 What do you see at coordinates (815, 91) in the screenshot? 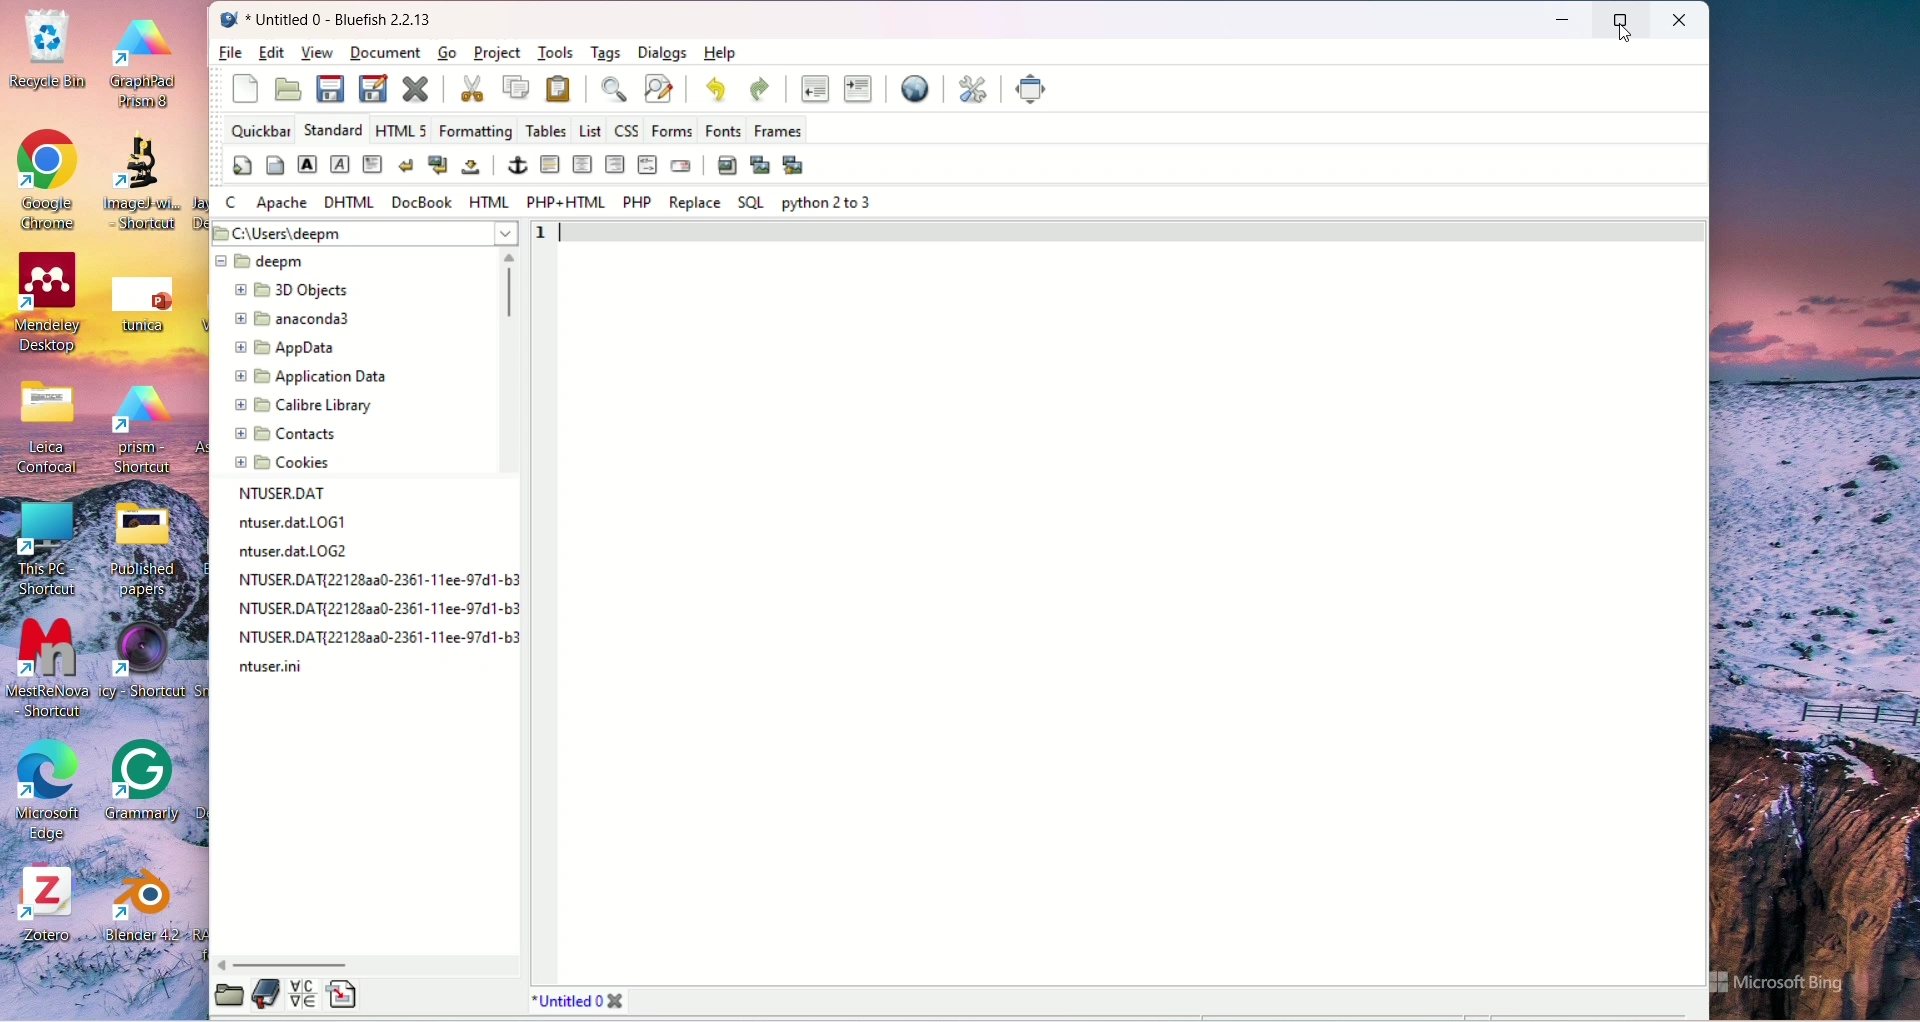
I see `unindent` at bounding box center [815, 91].